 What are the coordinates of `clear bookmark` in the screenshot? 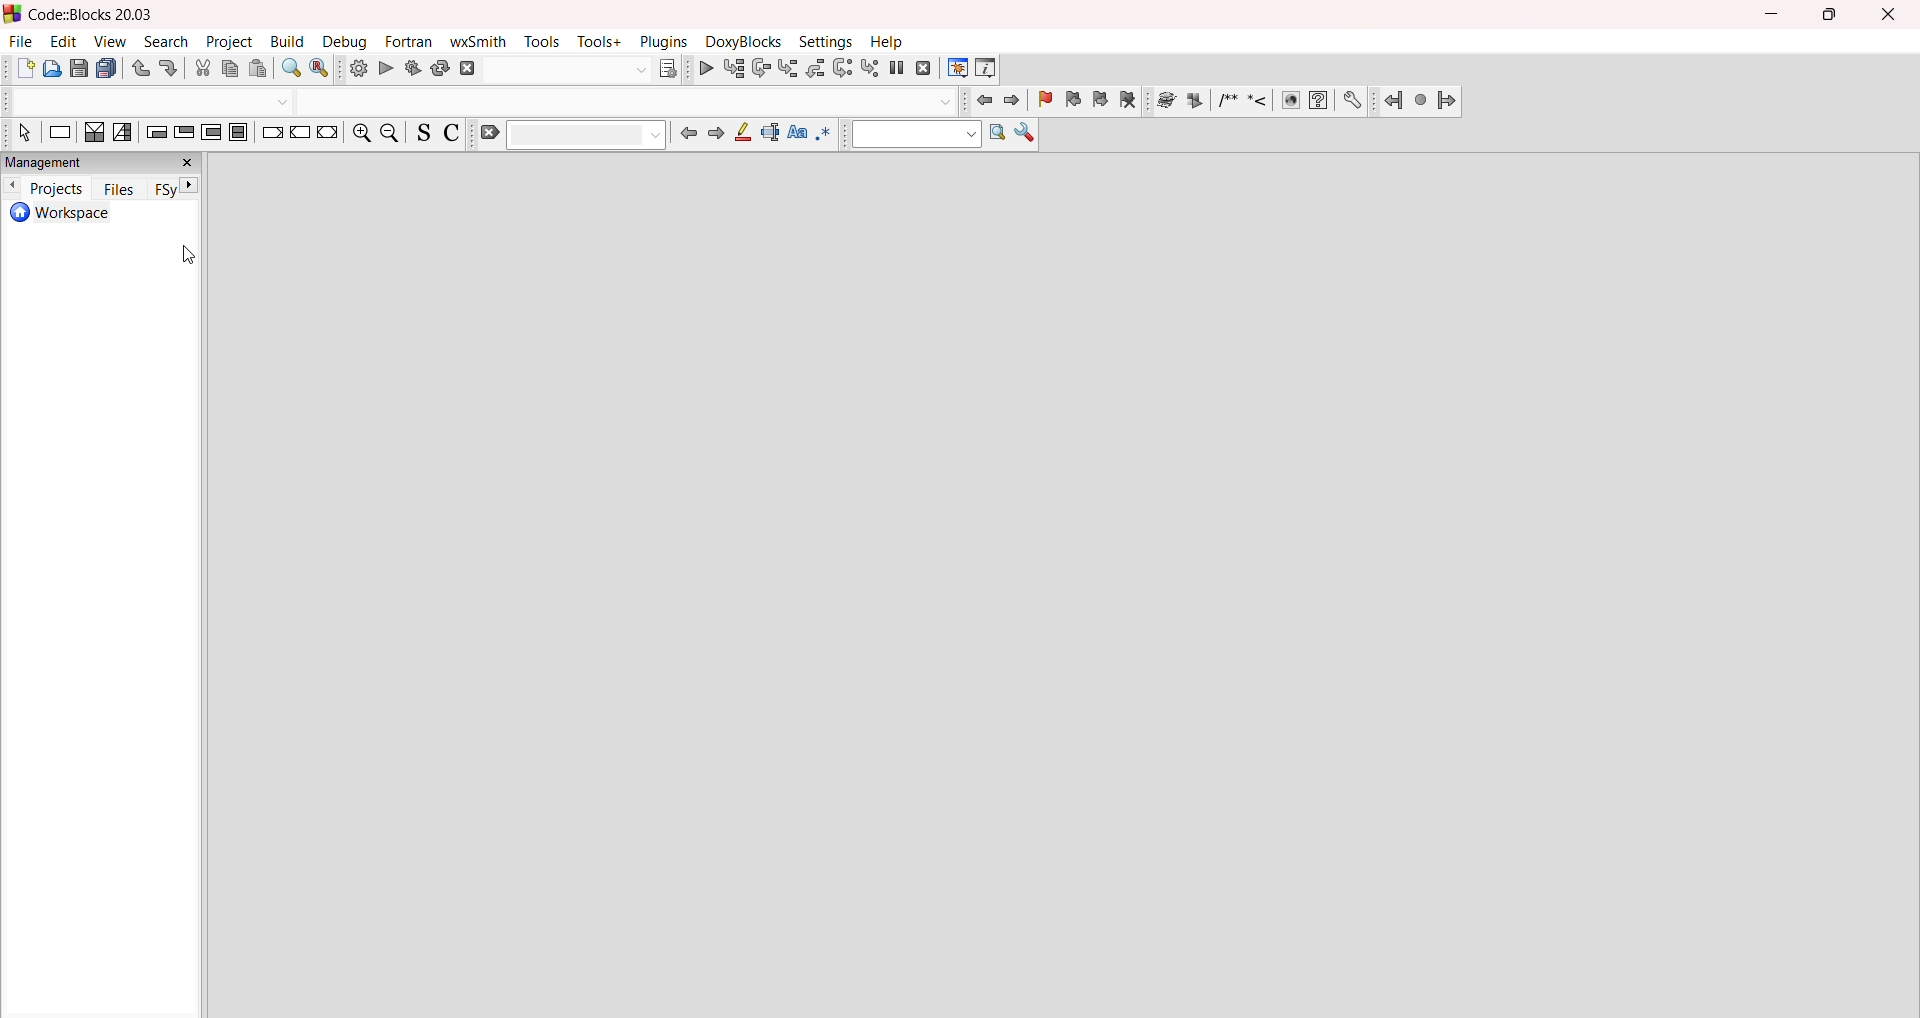 It's located at (1131, 102).